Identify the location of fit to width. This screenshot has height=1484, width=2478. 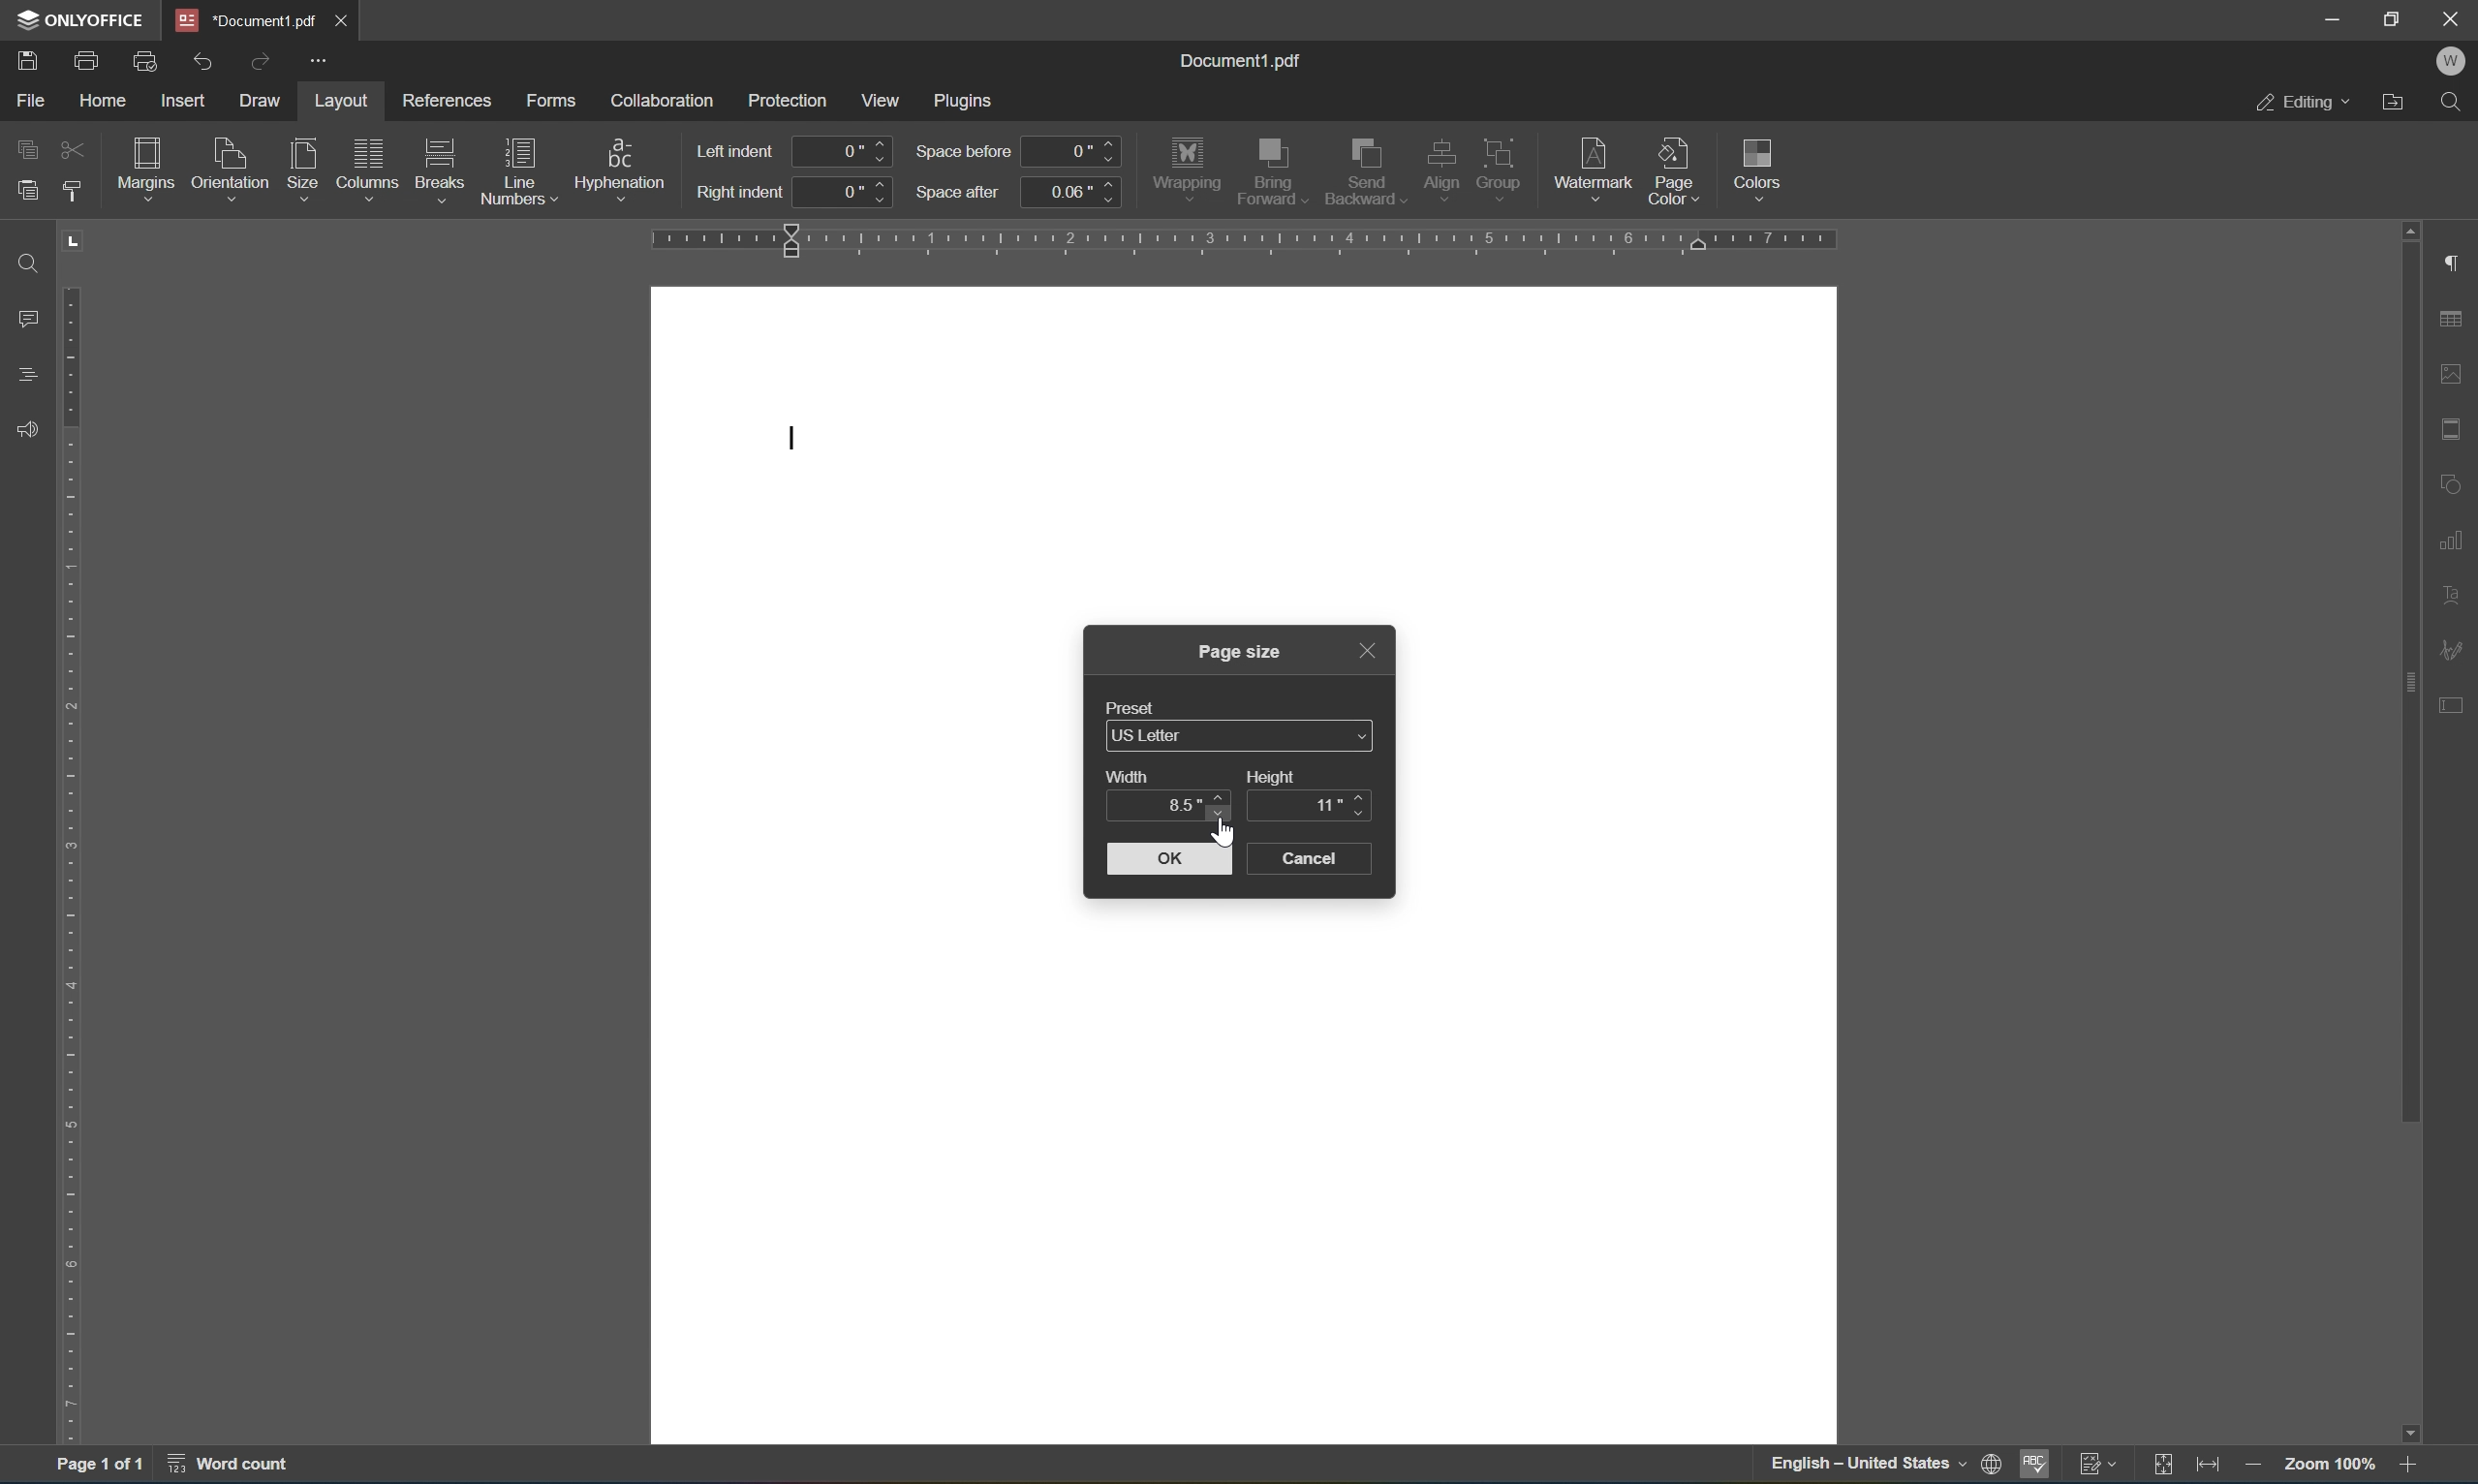
(2215, 1466).